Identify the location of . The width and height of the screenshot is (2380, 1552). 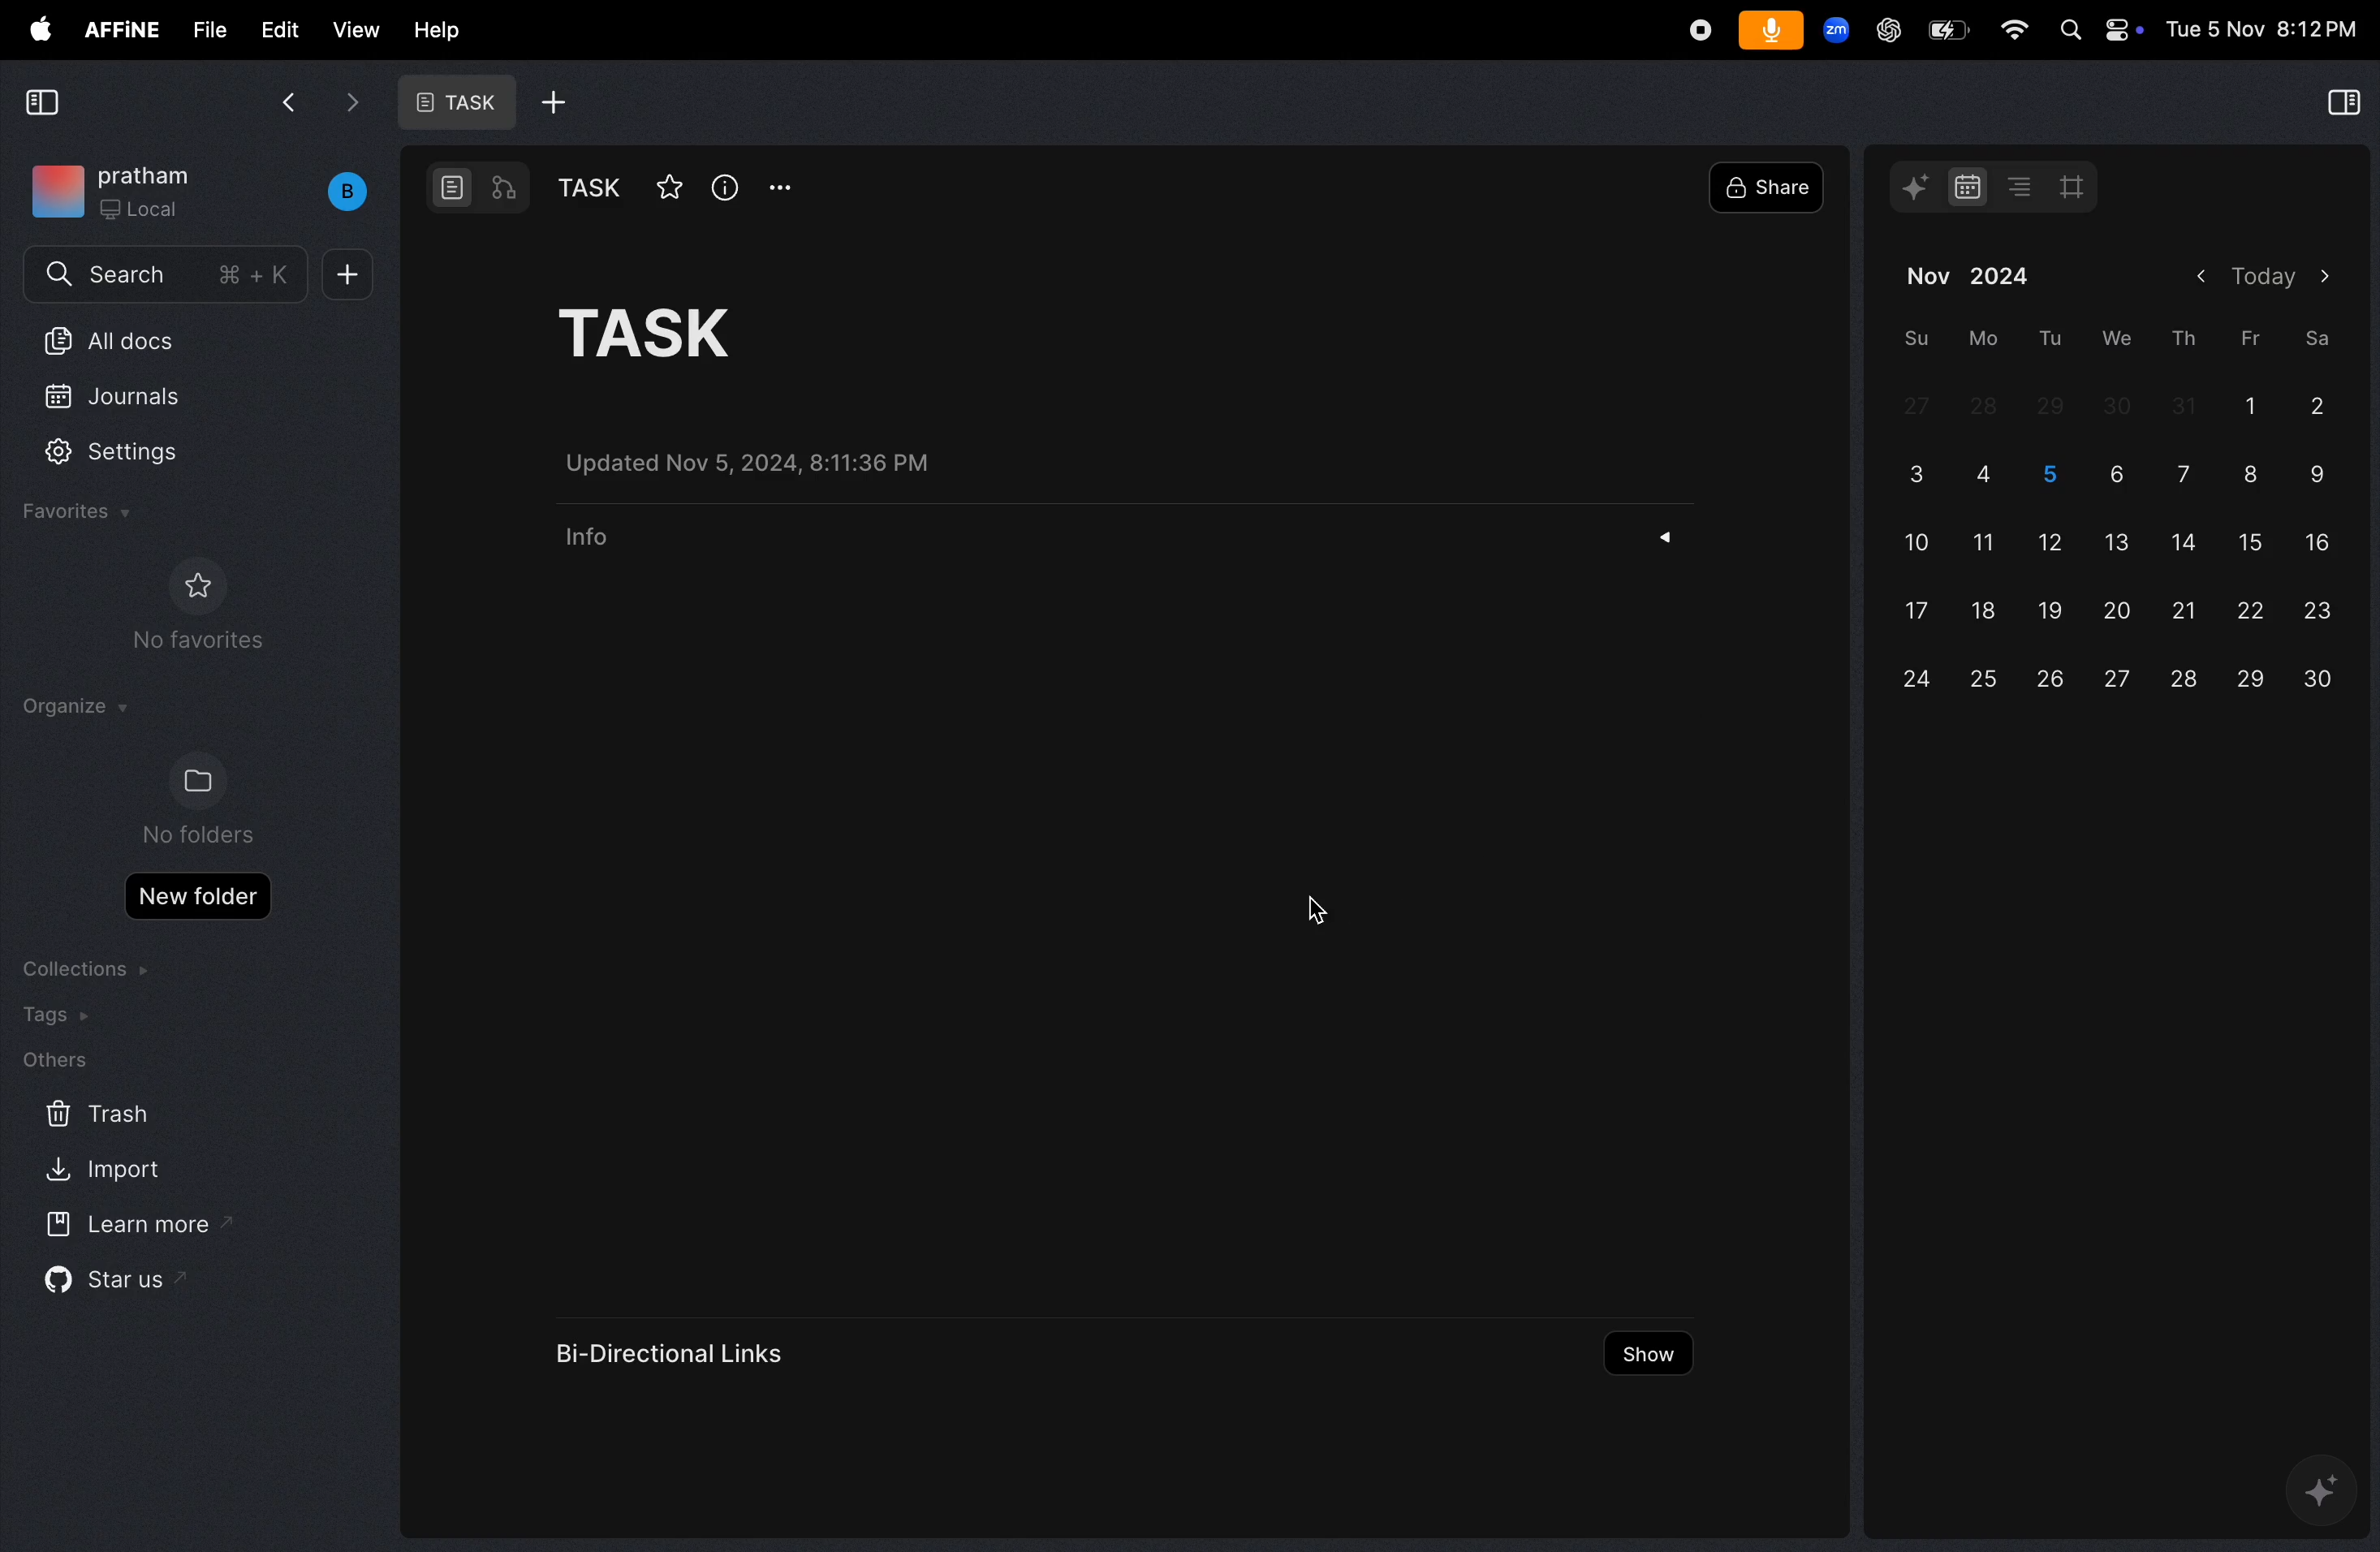
(587, 188).